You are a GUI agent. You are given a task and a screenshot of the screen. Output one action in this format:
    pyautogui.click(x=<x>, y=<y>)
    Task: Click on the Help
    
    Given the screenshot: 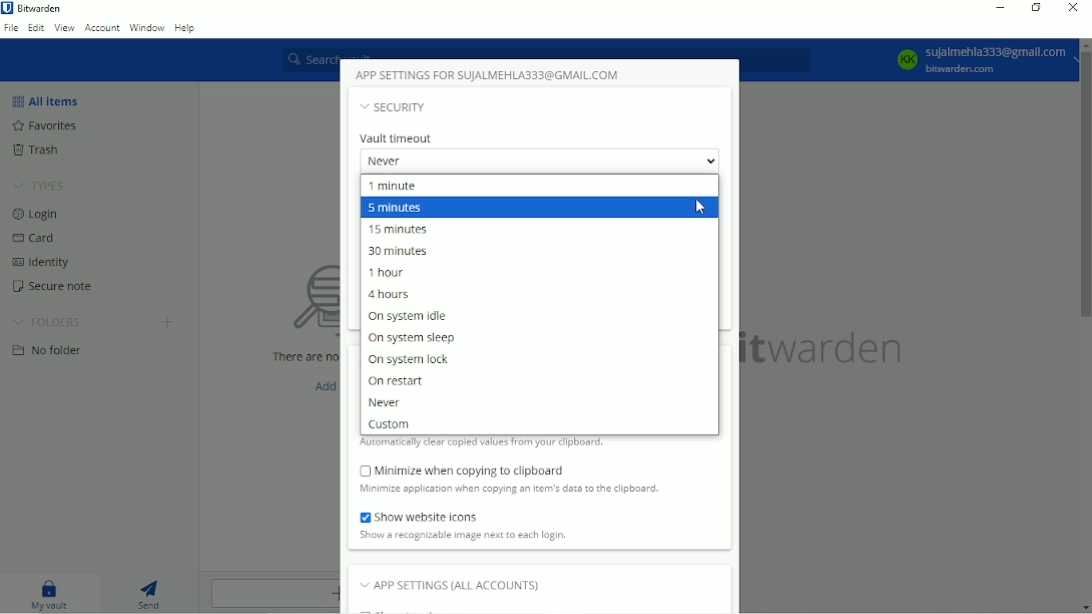 What is the action you would take?
    pyautogui.click(x=186, y=27)
    